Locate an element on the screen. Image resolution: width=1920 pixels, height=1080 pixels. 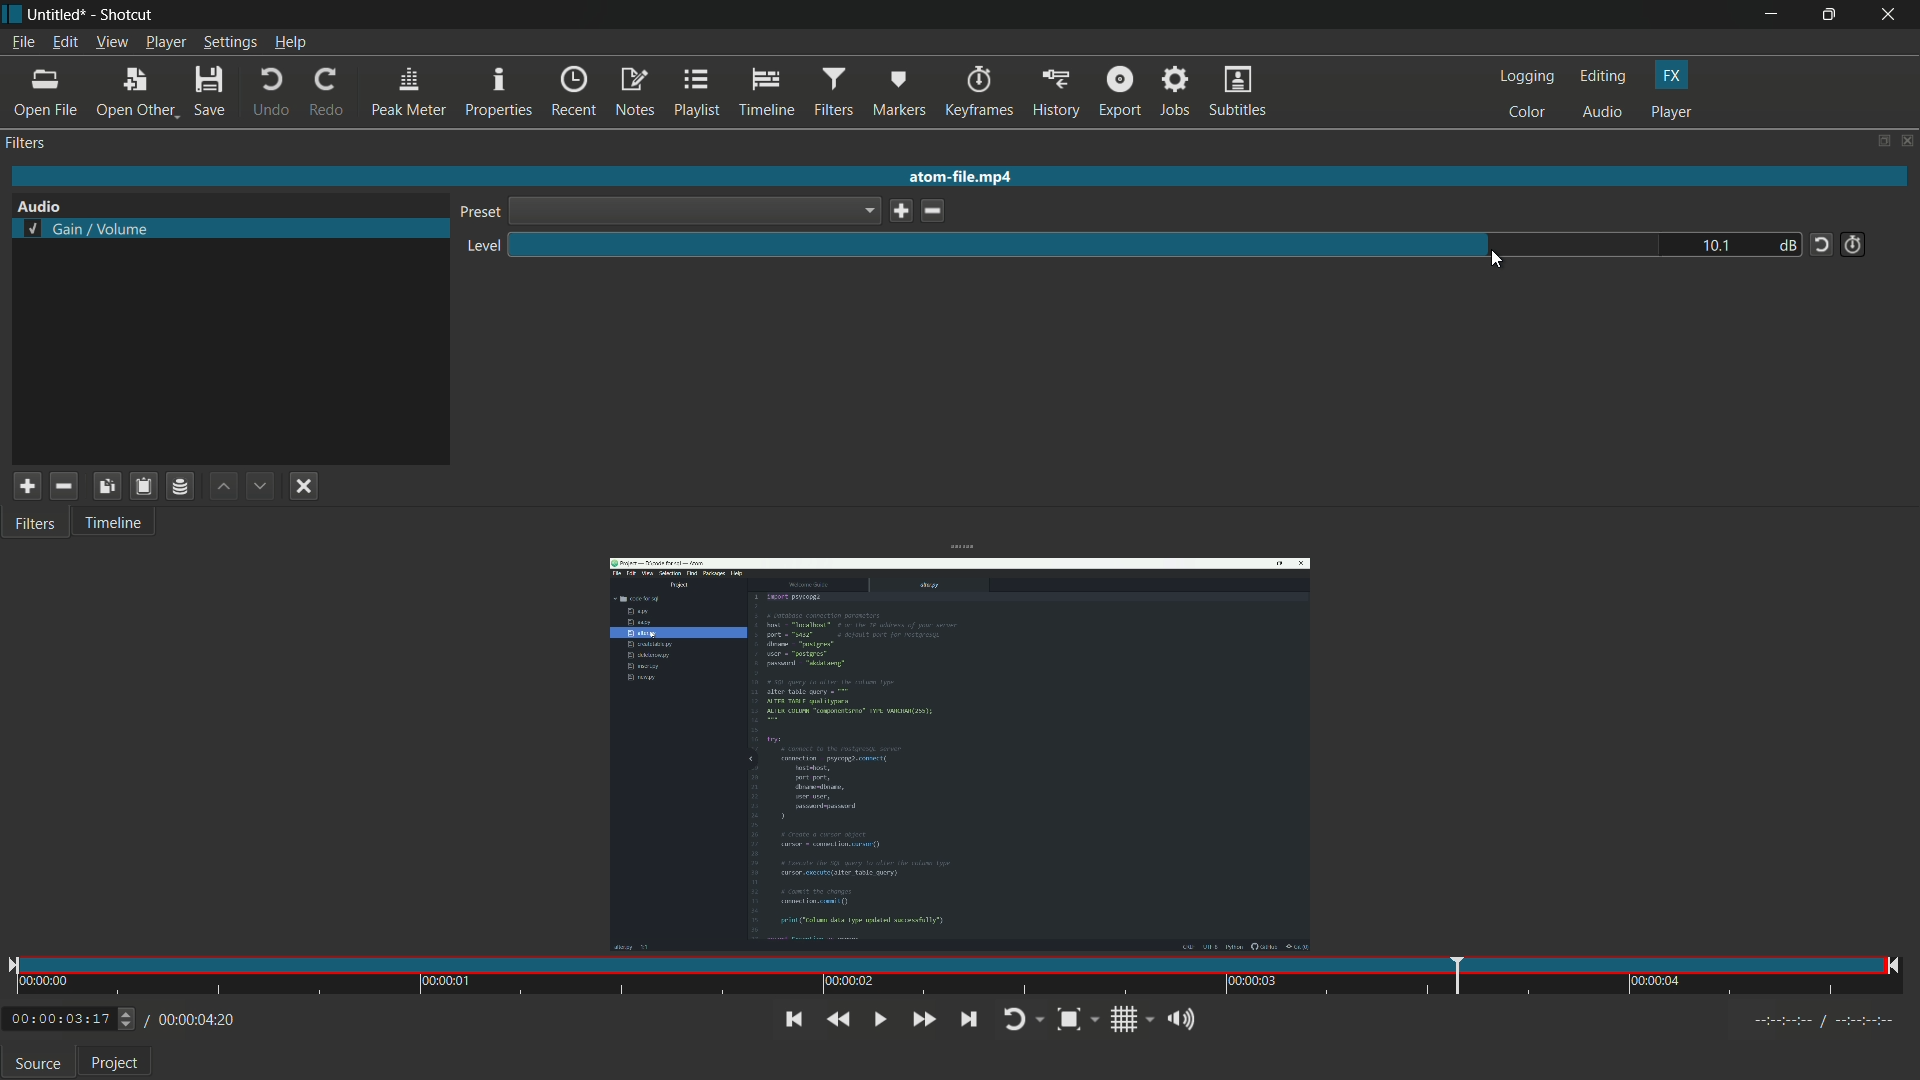
notes is located at coordinates (634, 92).